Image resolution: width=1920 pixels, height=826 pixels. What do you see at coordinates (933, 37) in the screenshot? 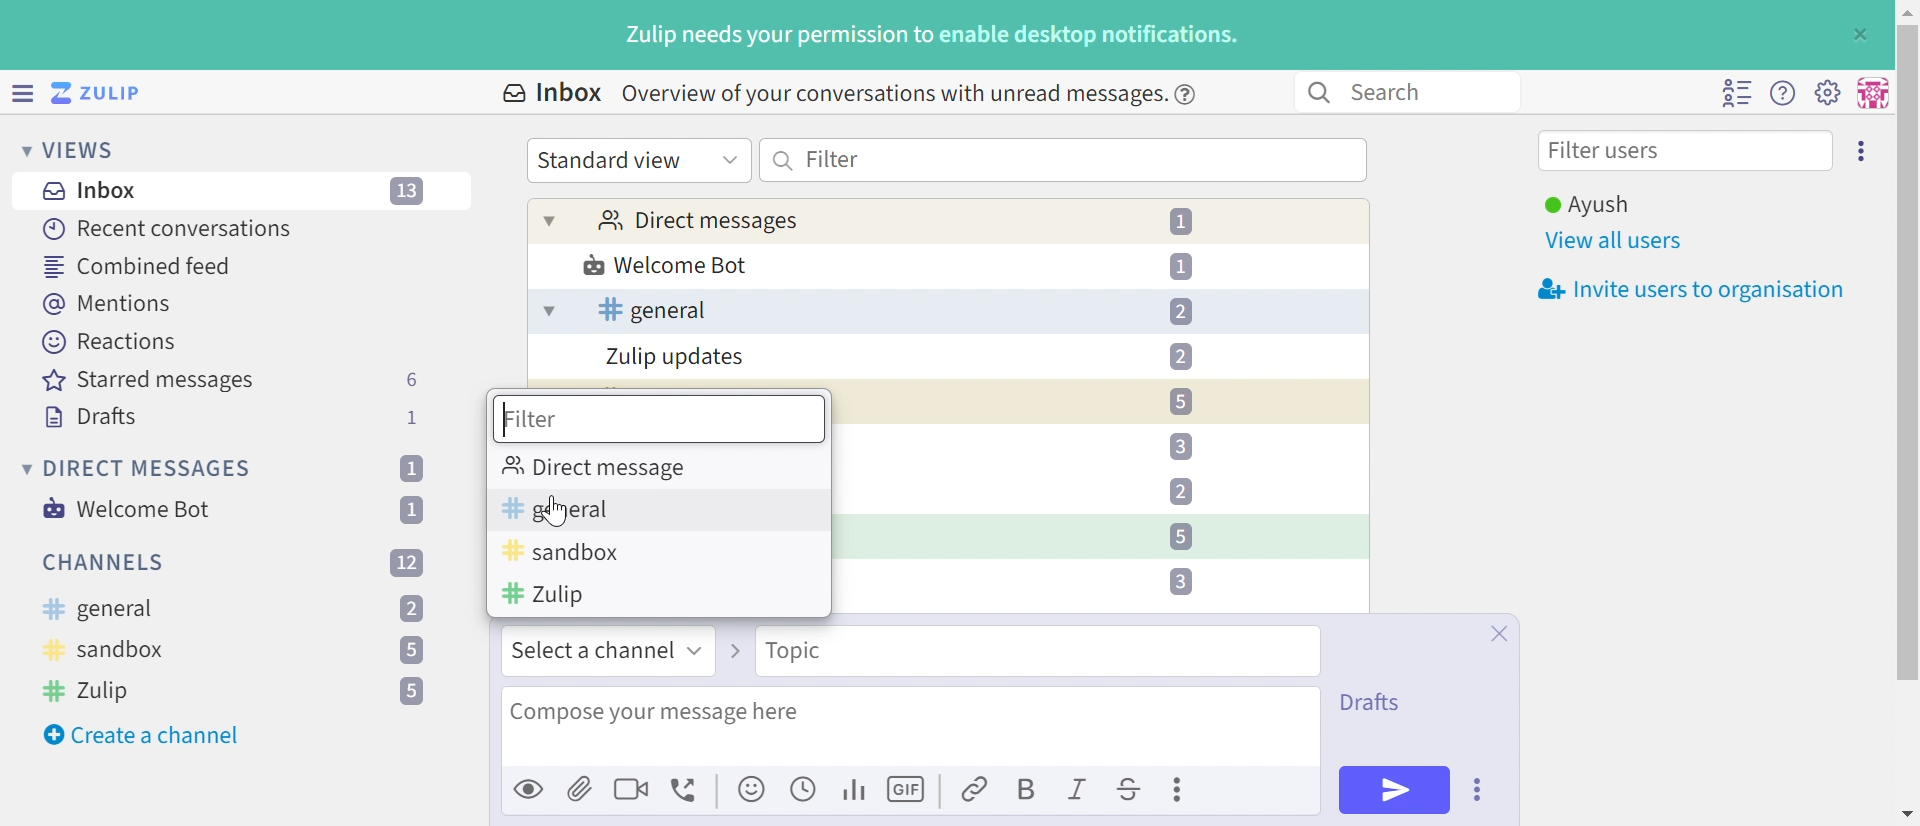
I see `Zulip needs your permission to enable desktop notifications.` at bounding box center [933, 37].